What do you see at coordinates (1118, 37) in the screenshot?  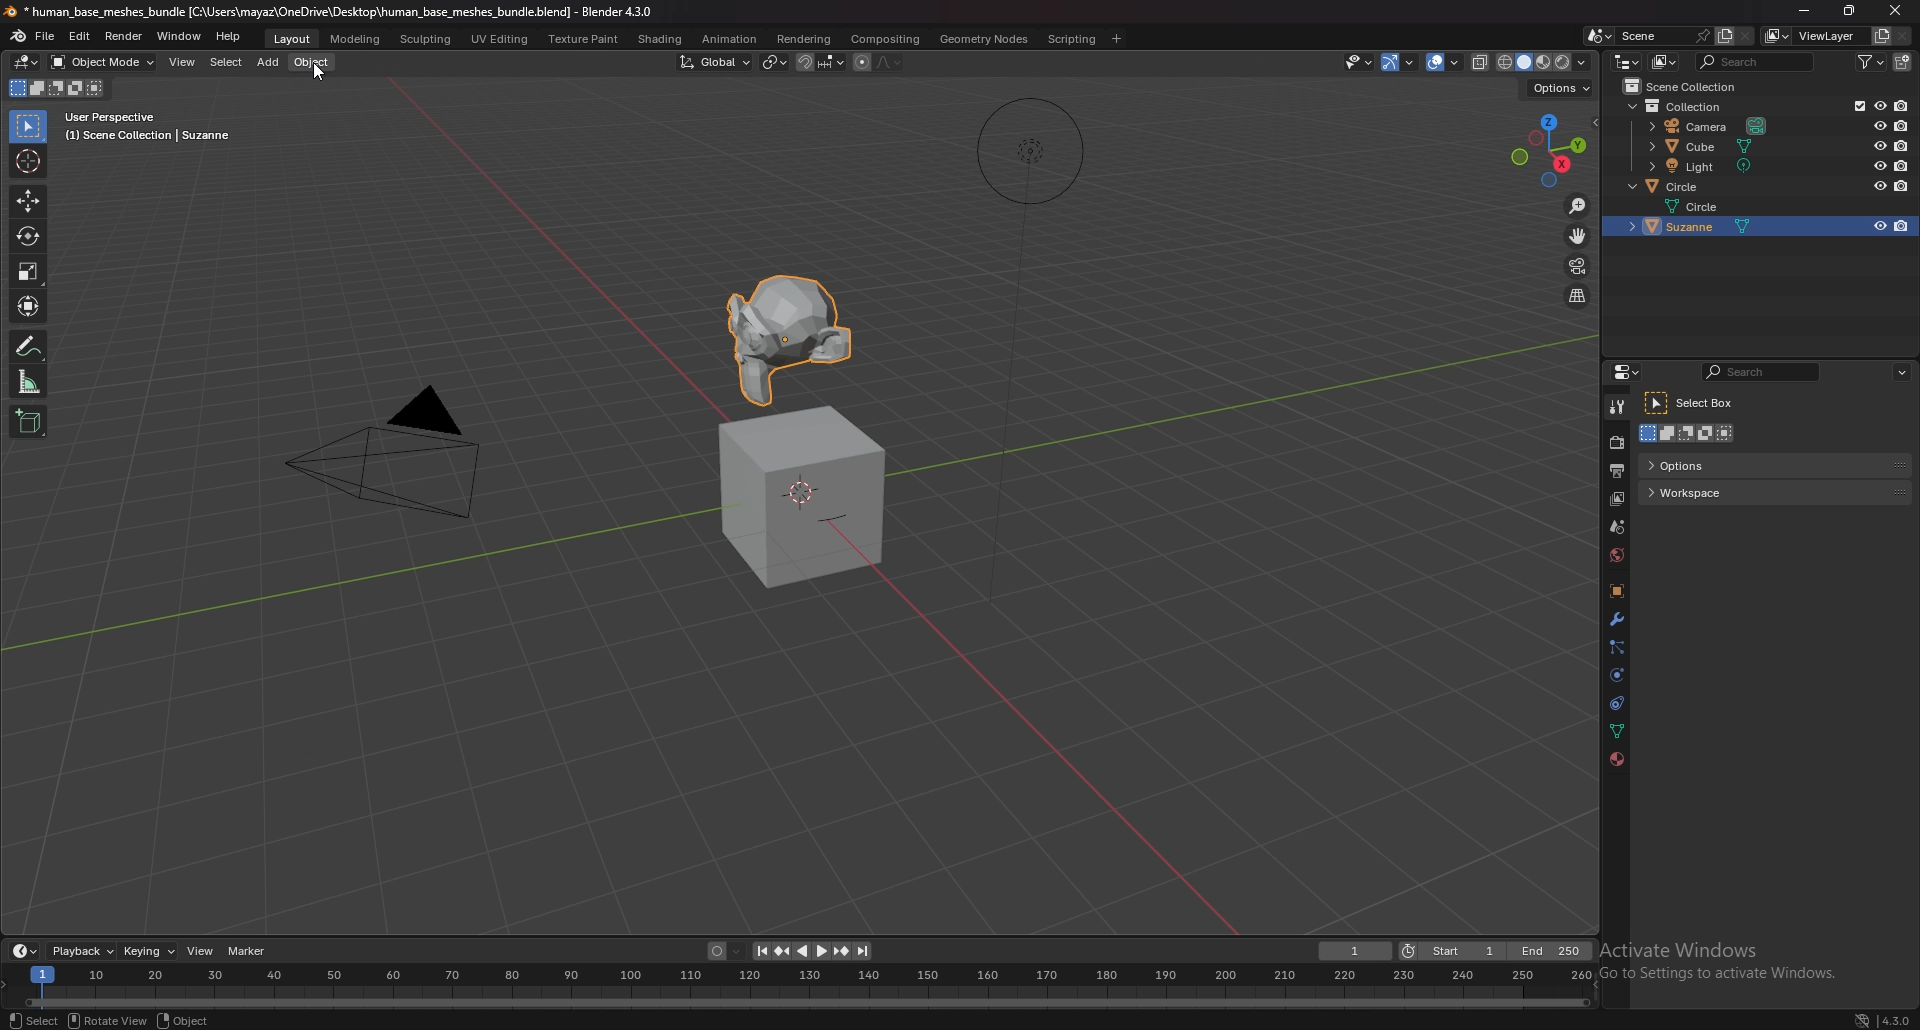 I see `add workspace` at bounding box center [1118, 37].